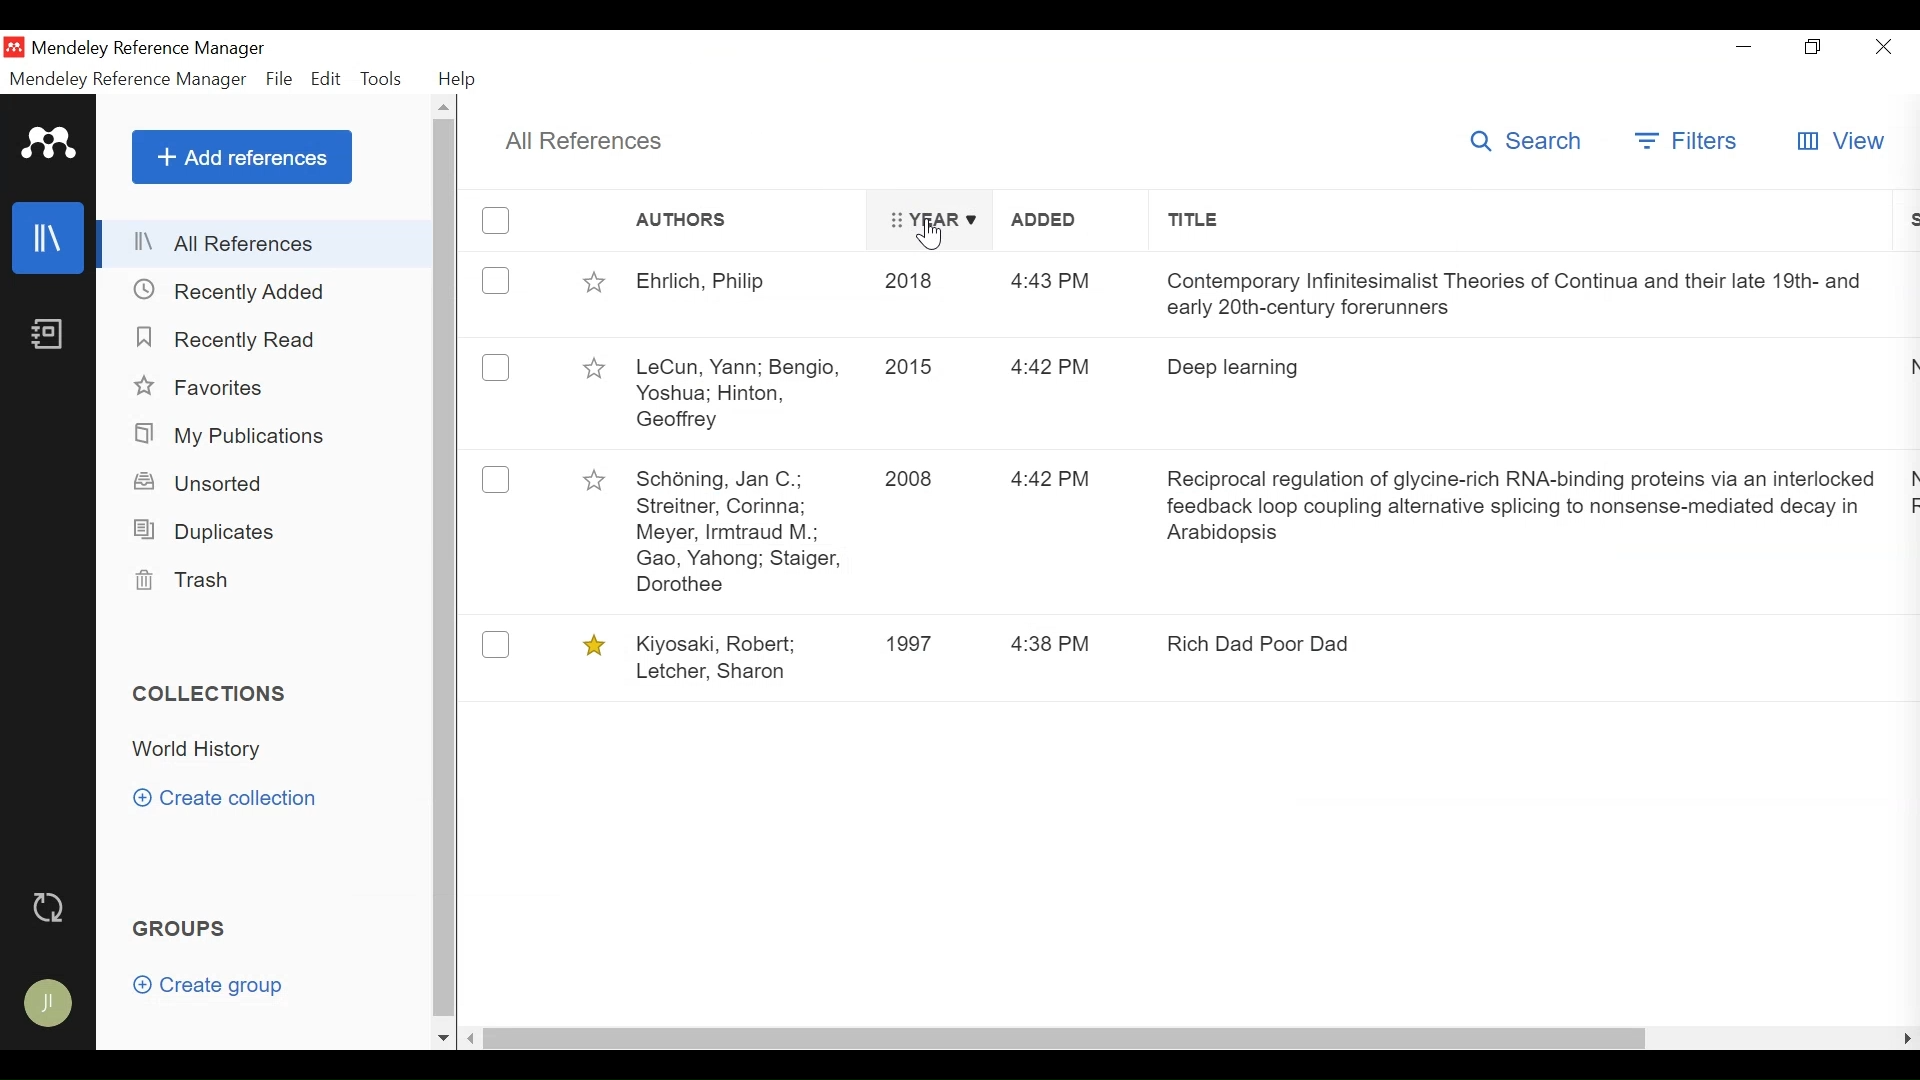 The image size is (1920, 1080). I want to click on Collections, so click(211, 694).